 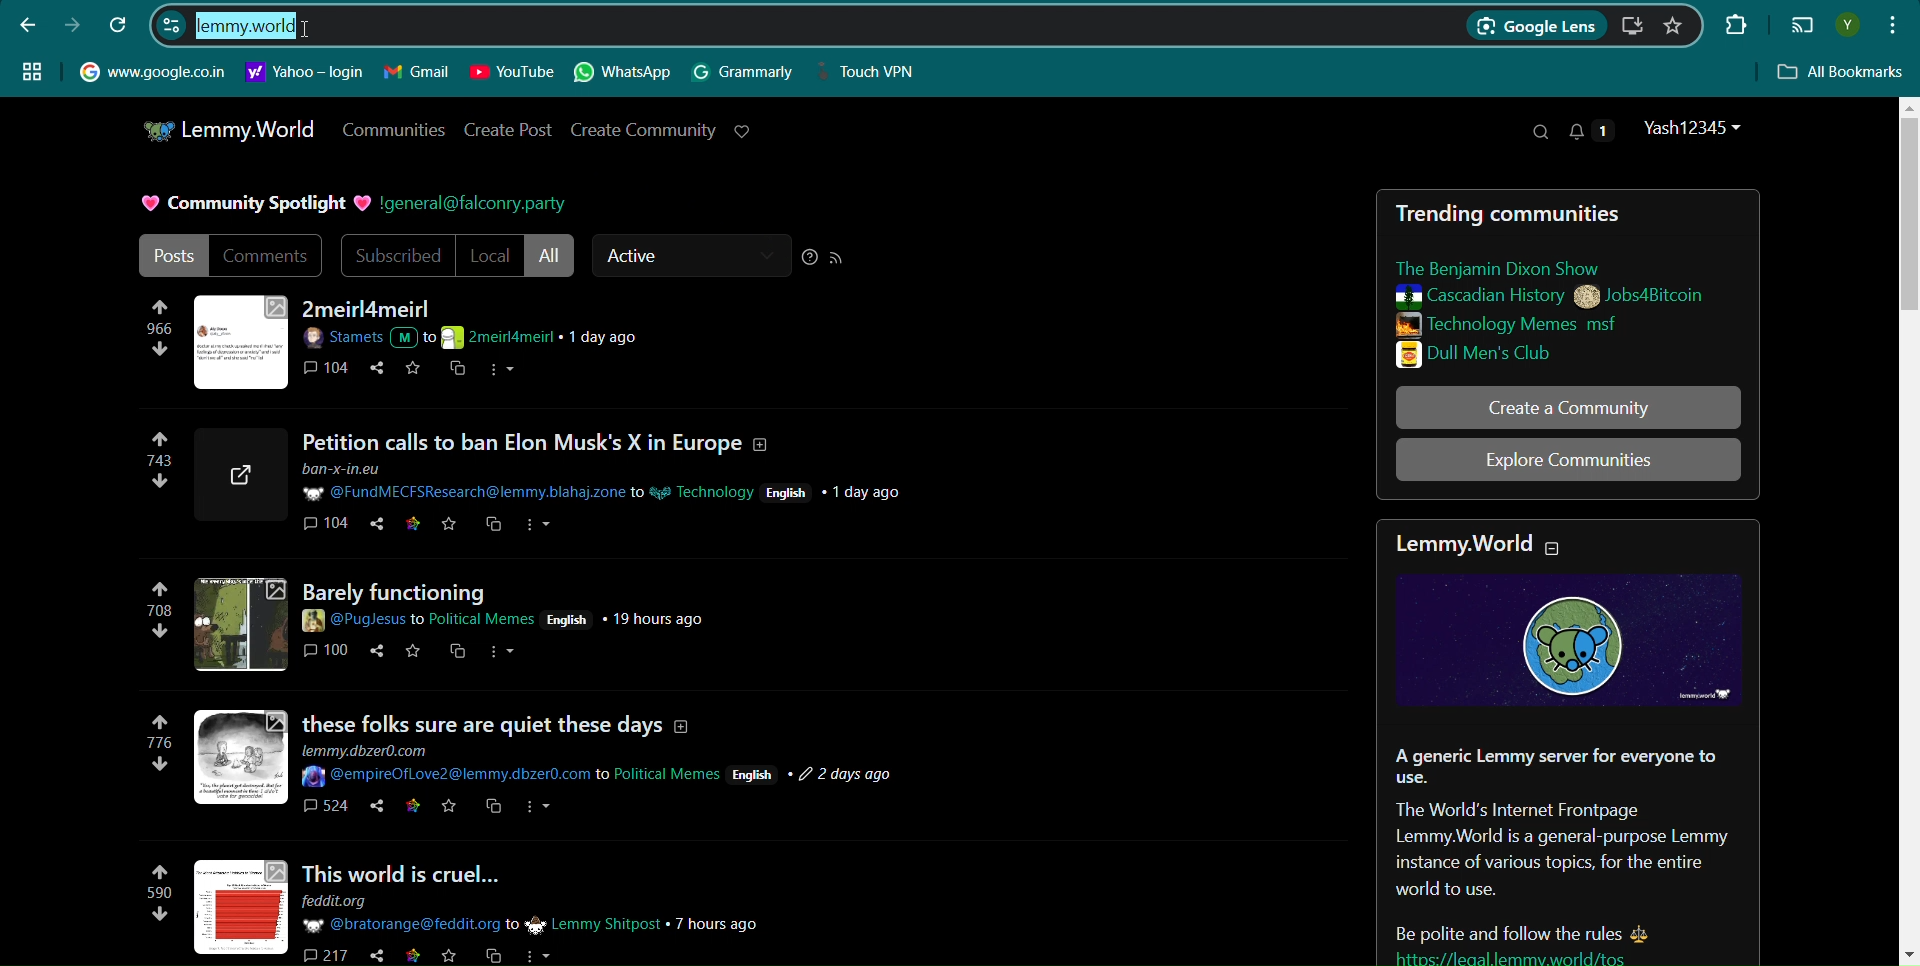 What do you see at coordinates (329, 370) in the screenshot?
I see `104` at bounding box center [329, 370].